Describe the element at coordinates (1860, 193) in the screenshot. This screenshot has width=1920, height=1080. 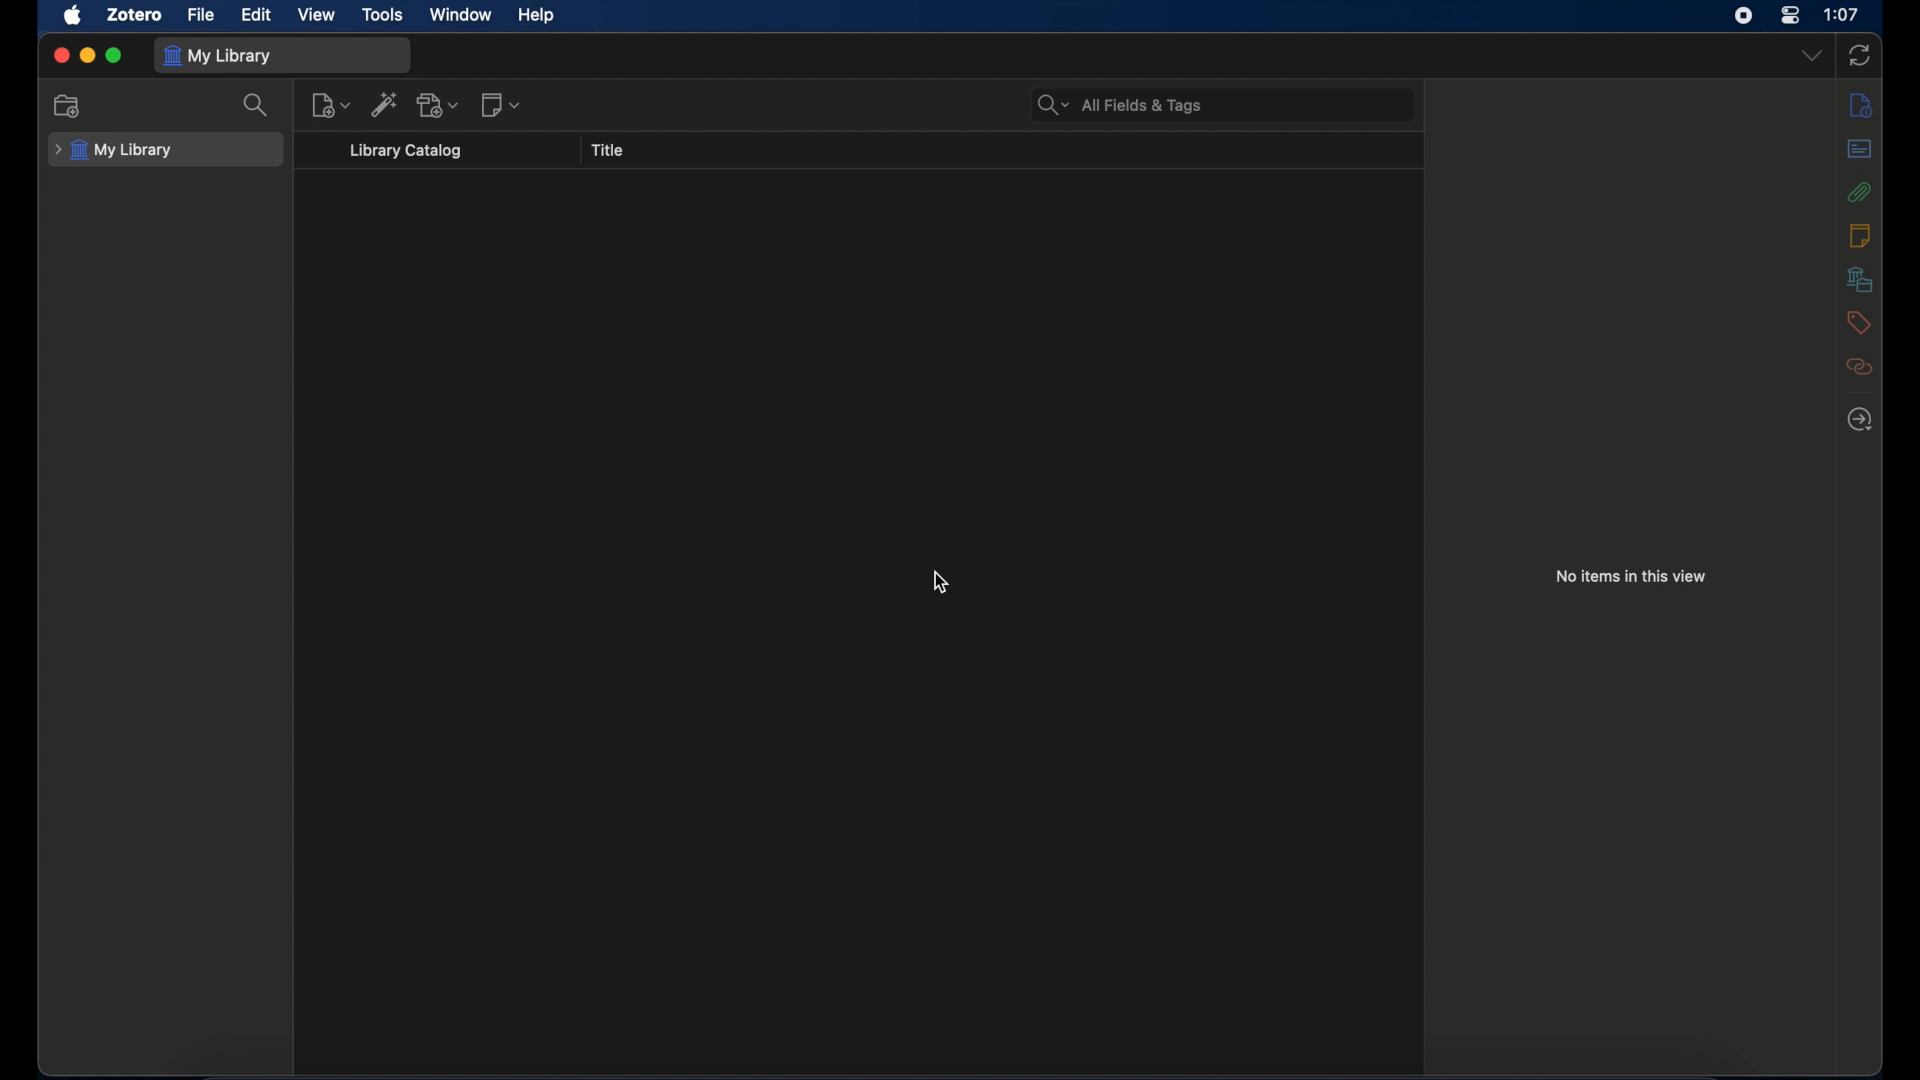
I see `attachments` at that location.